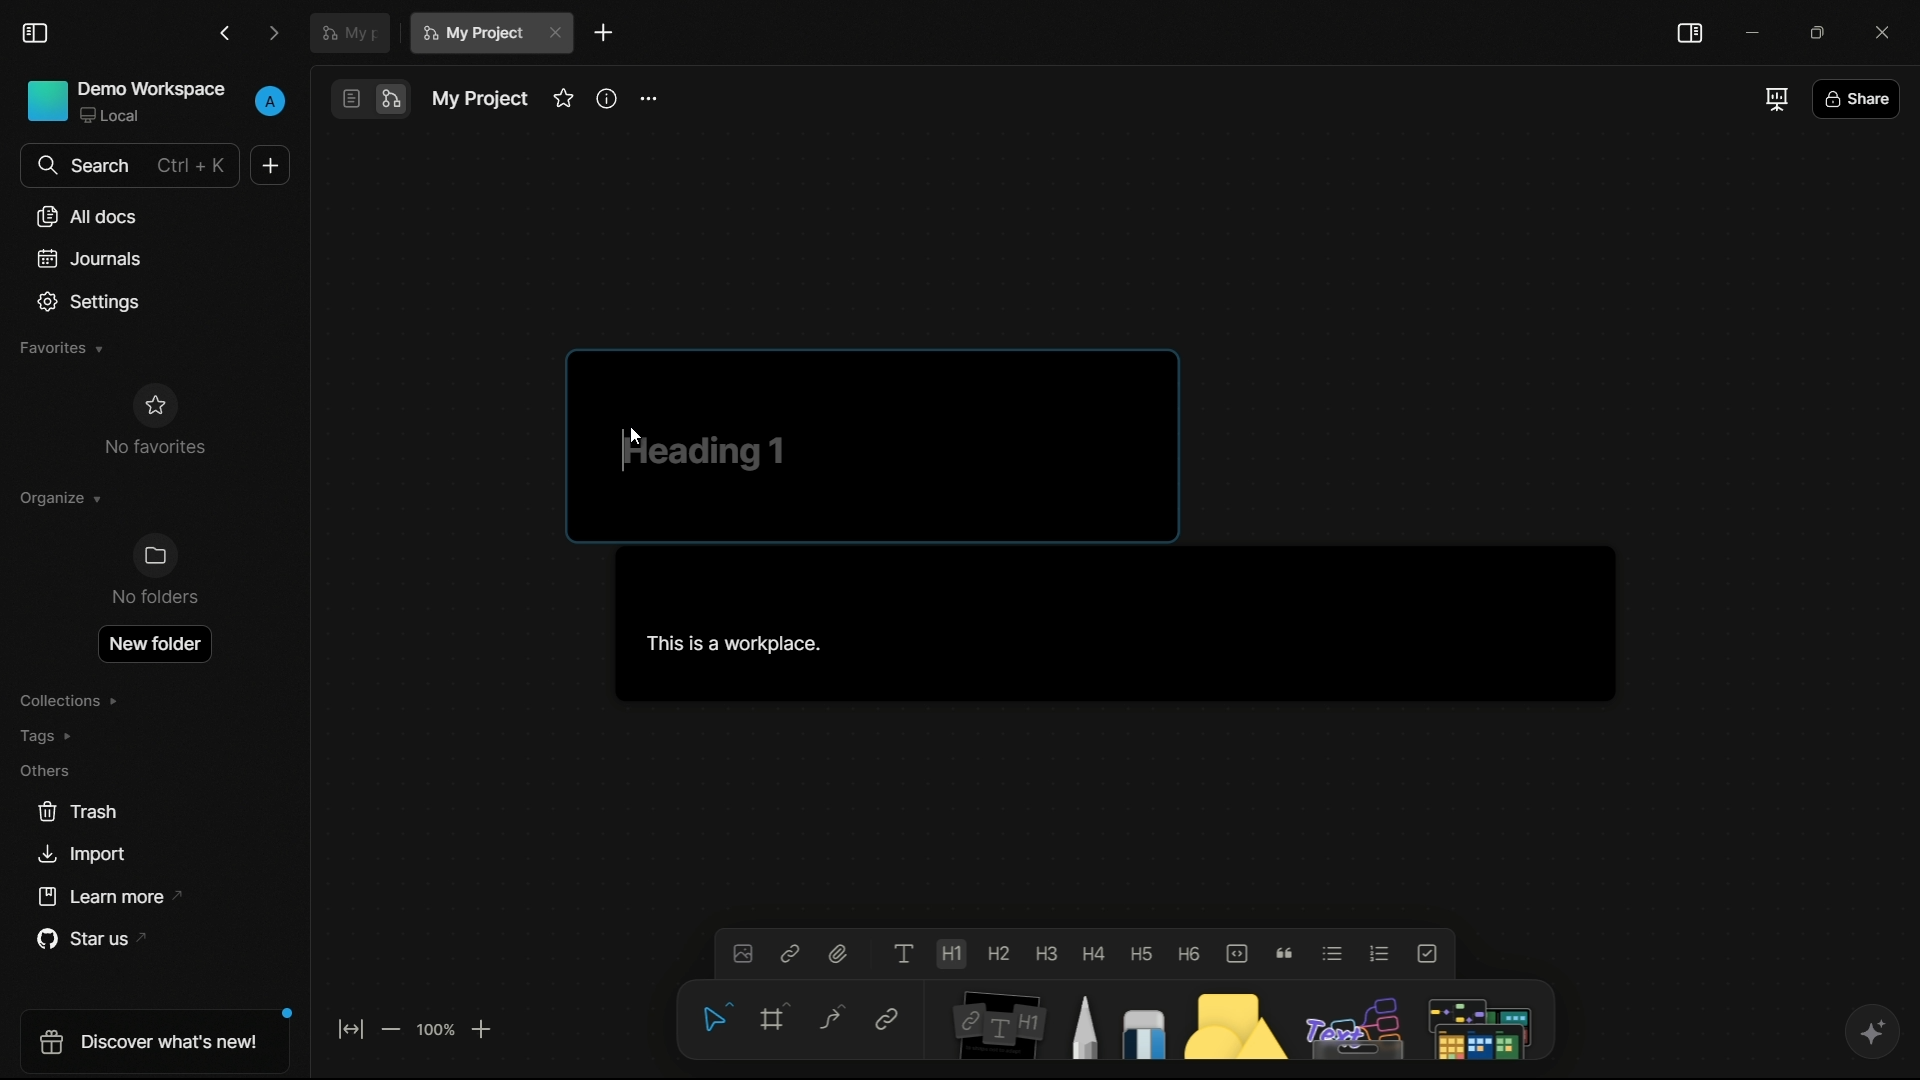  Describe the element at coordinates (1082, 1020) in the screenshot. I see `pencil and pen` at that location.